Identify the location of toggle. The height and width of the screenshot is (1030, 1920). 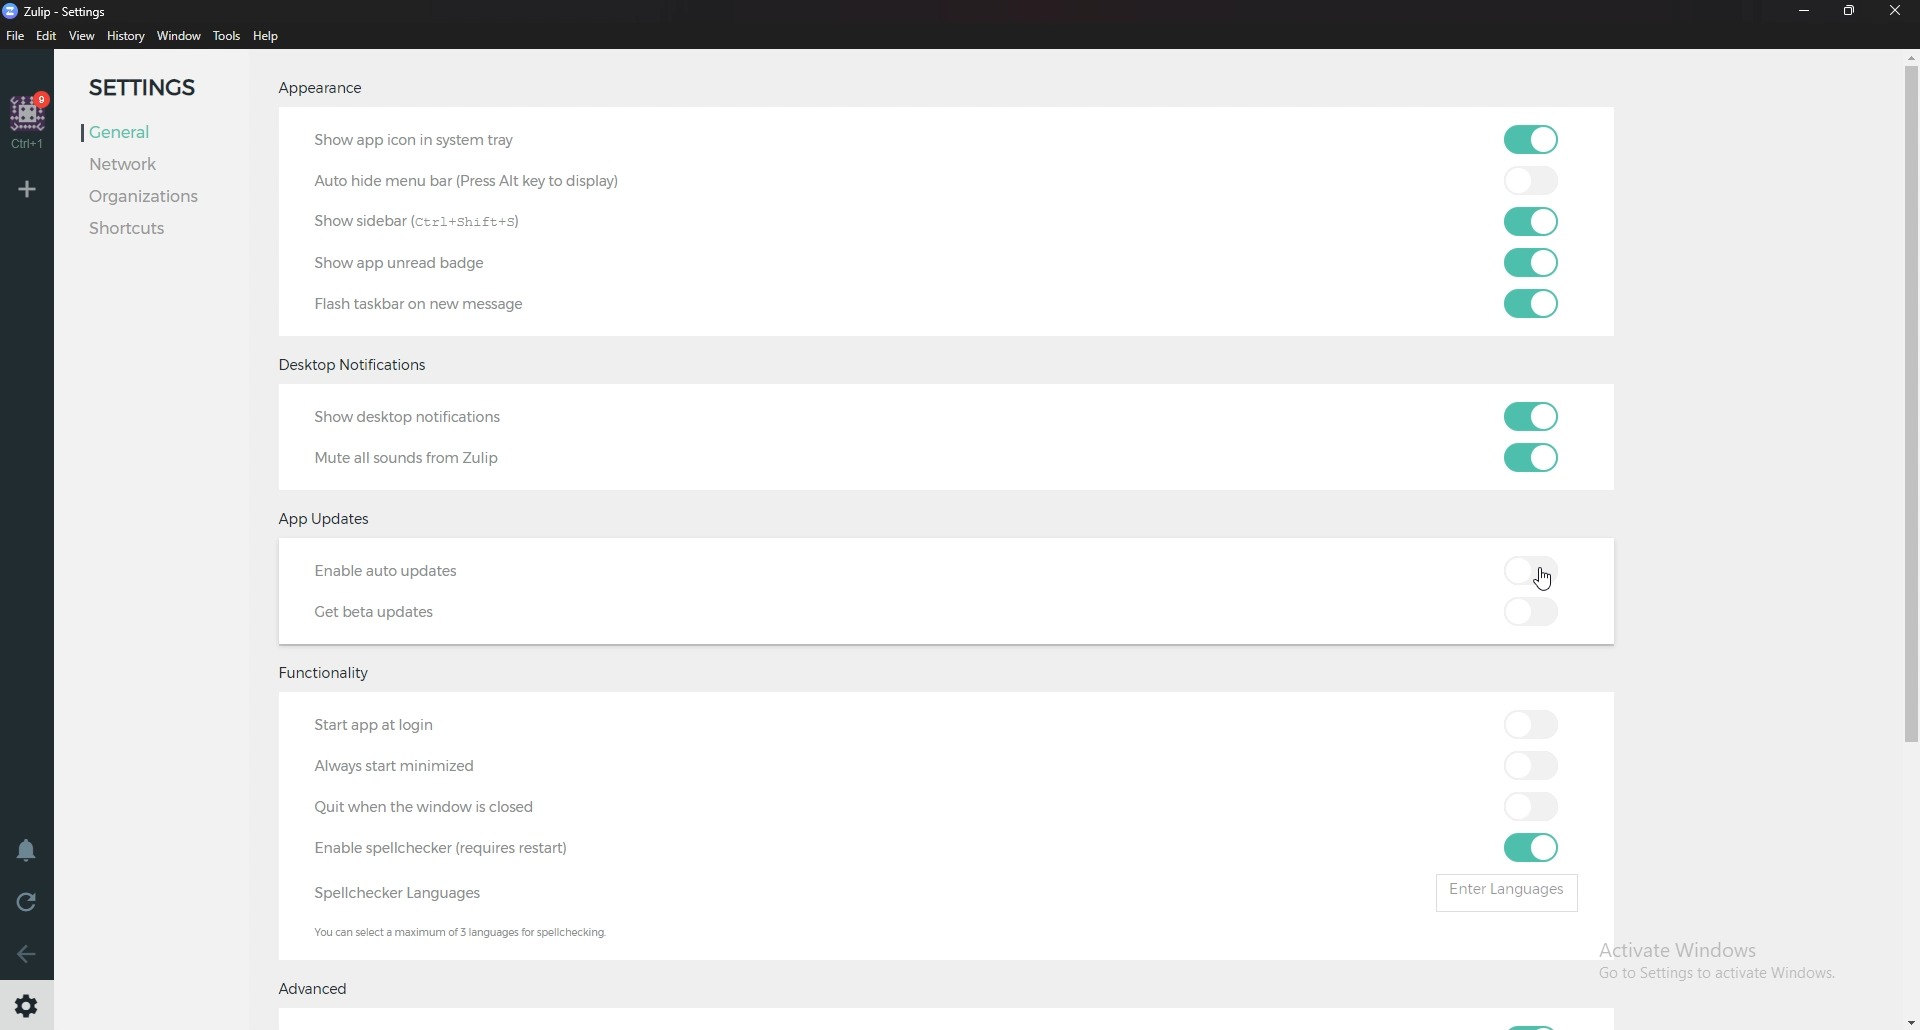
(1531, 848).